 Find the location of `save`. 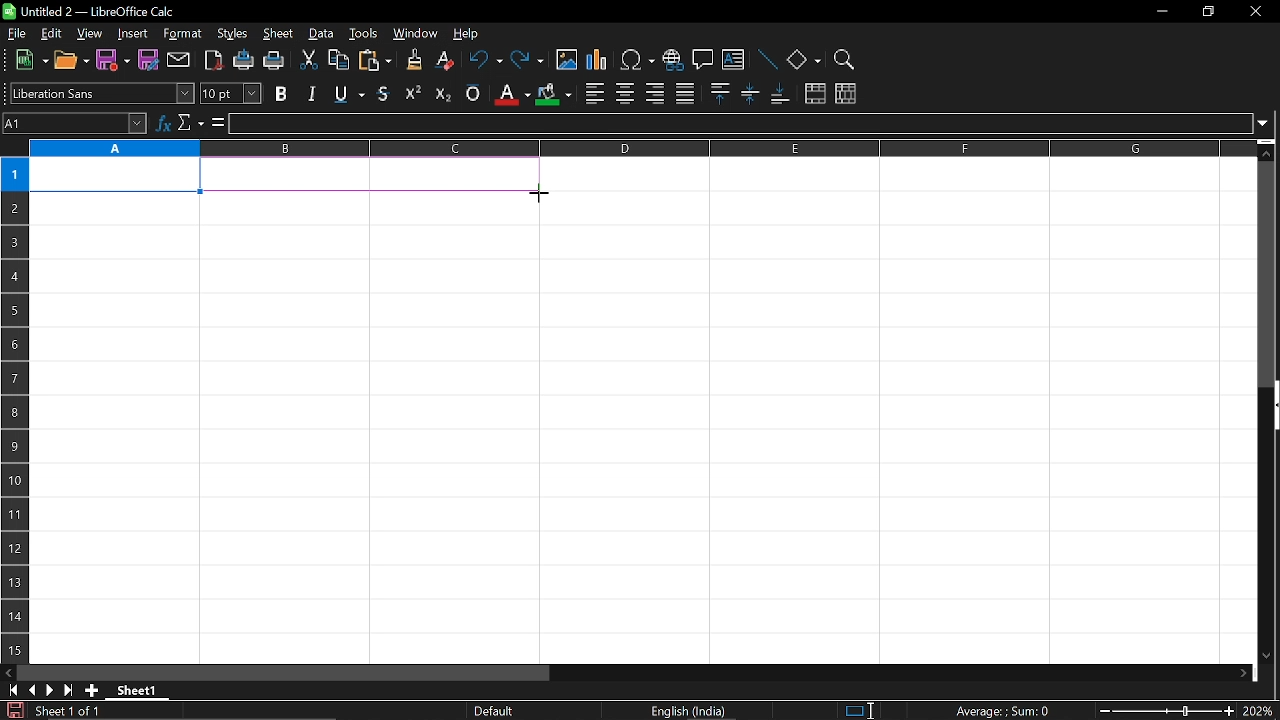

save is located at coordinates (113, 61).